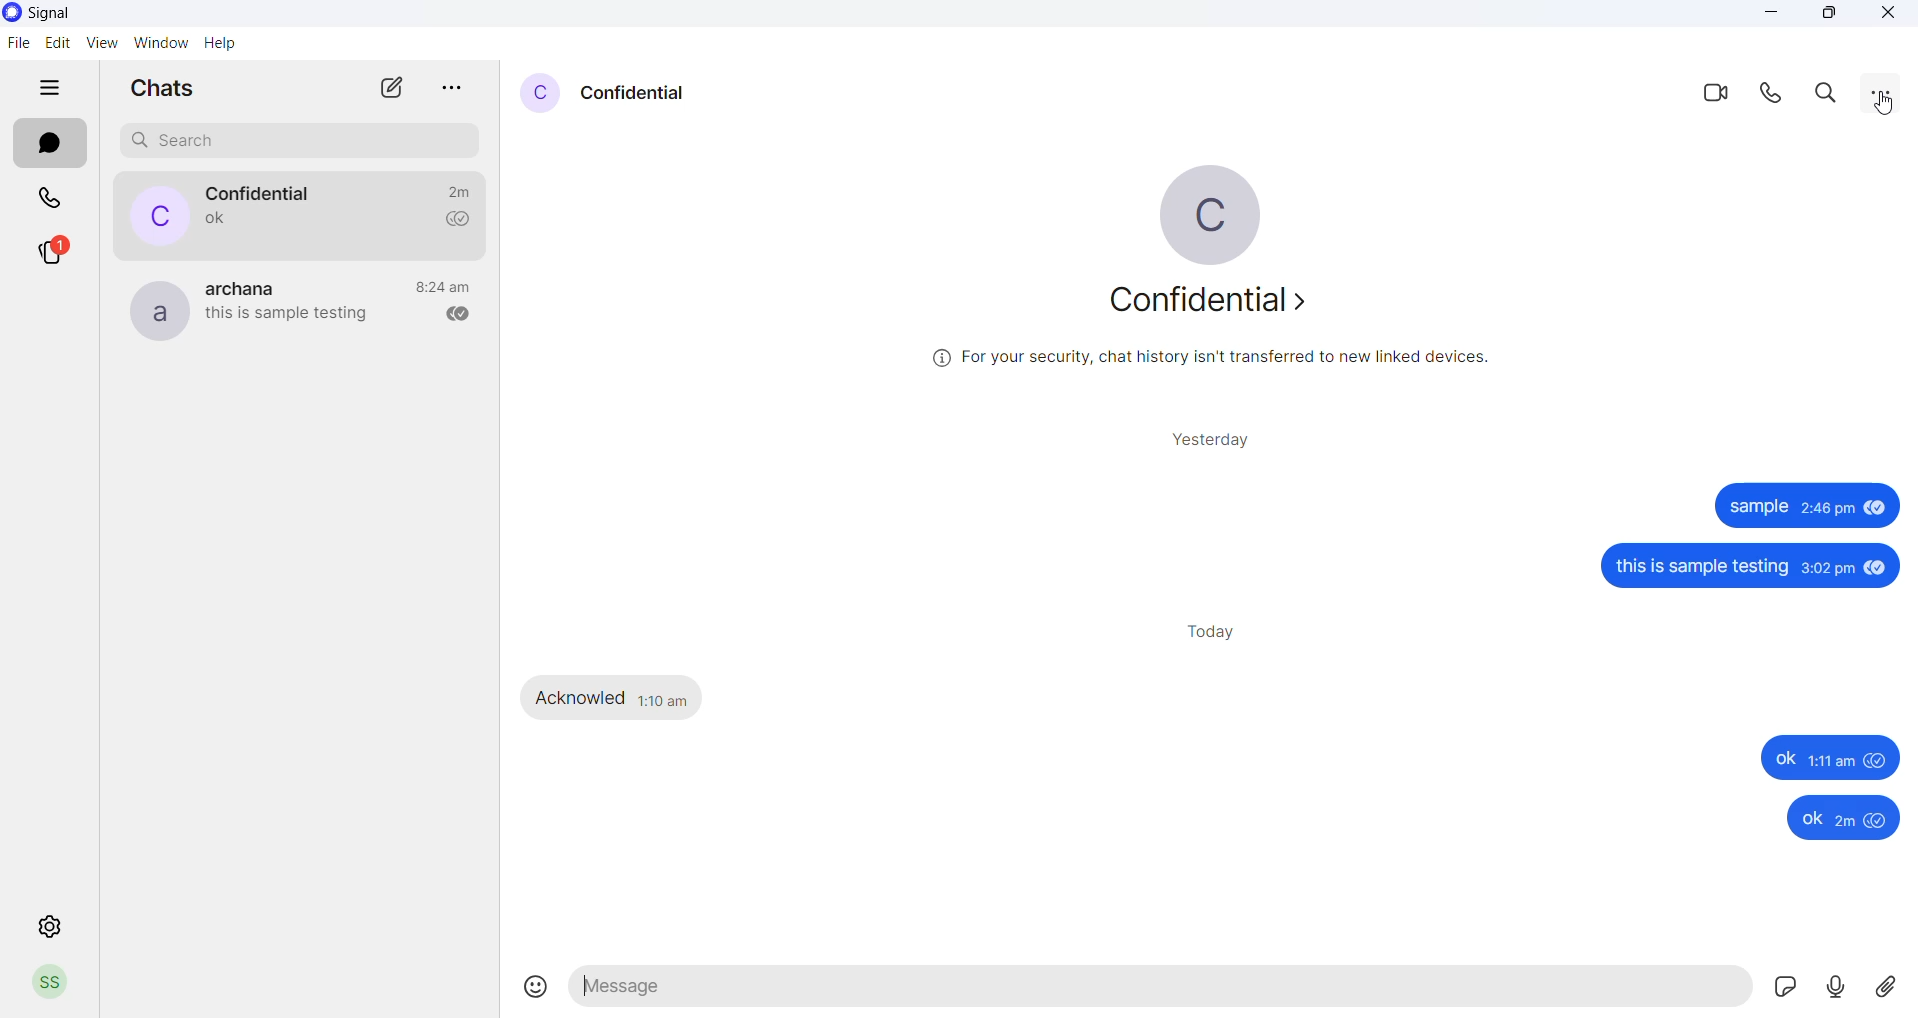 The width and height of the screenshot is (1918, 1018). Describe the element at coordinates (533, 989) in the screenshot. I see `emojis` at that location.